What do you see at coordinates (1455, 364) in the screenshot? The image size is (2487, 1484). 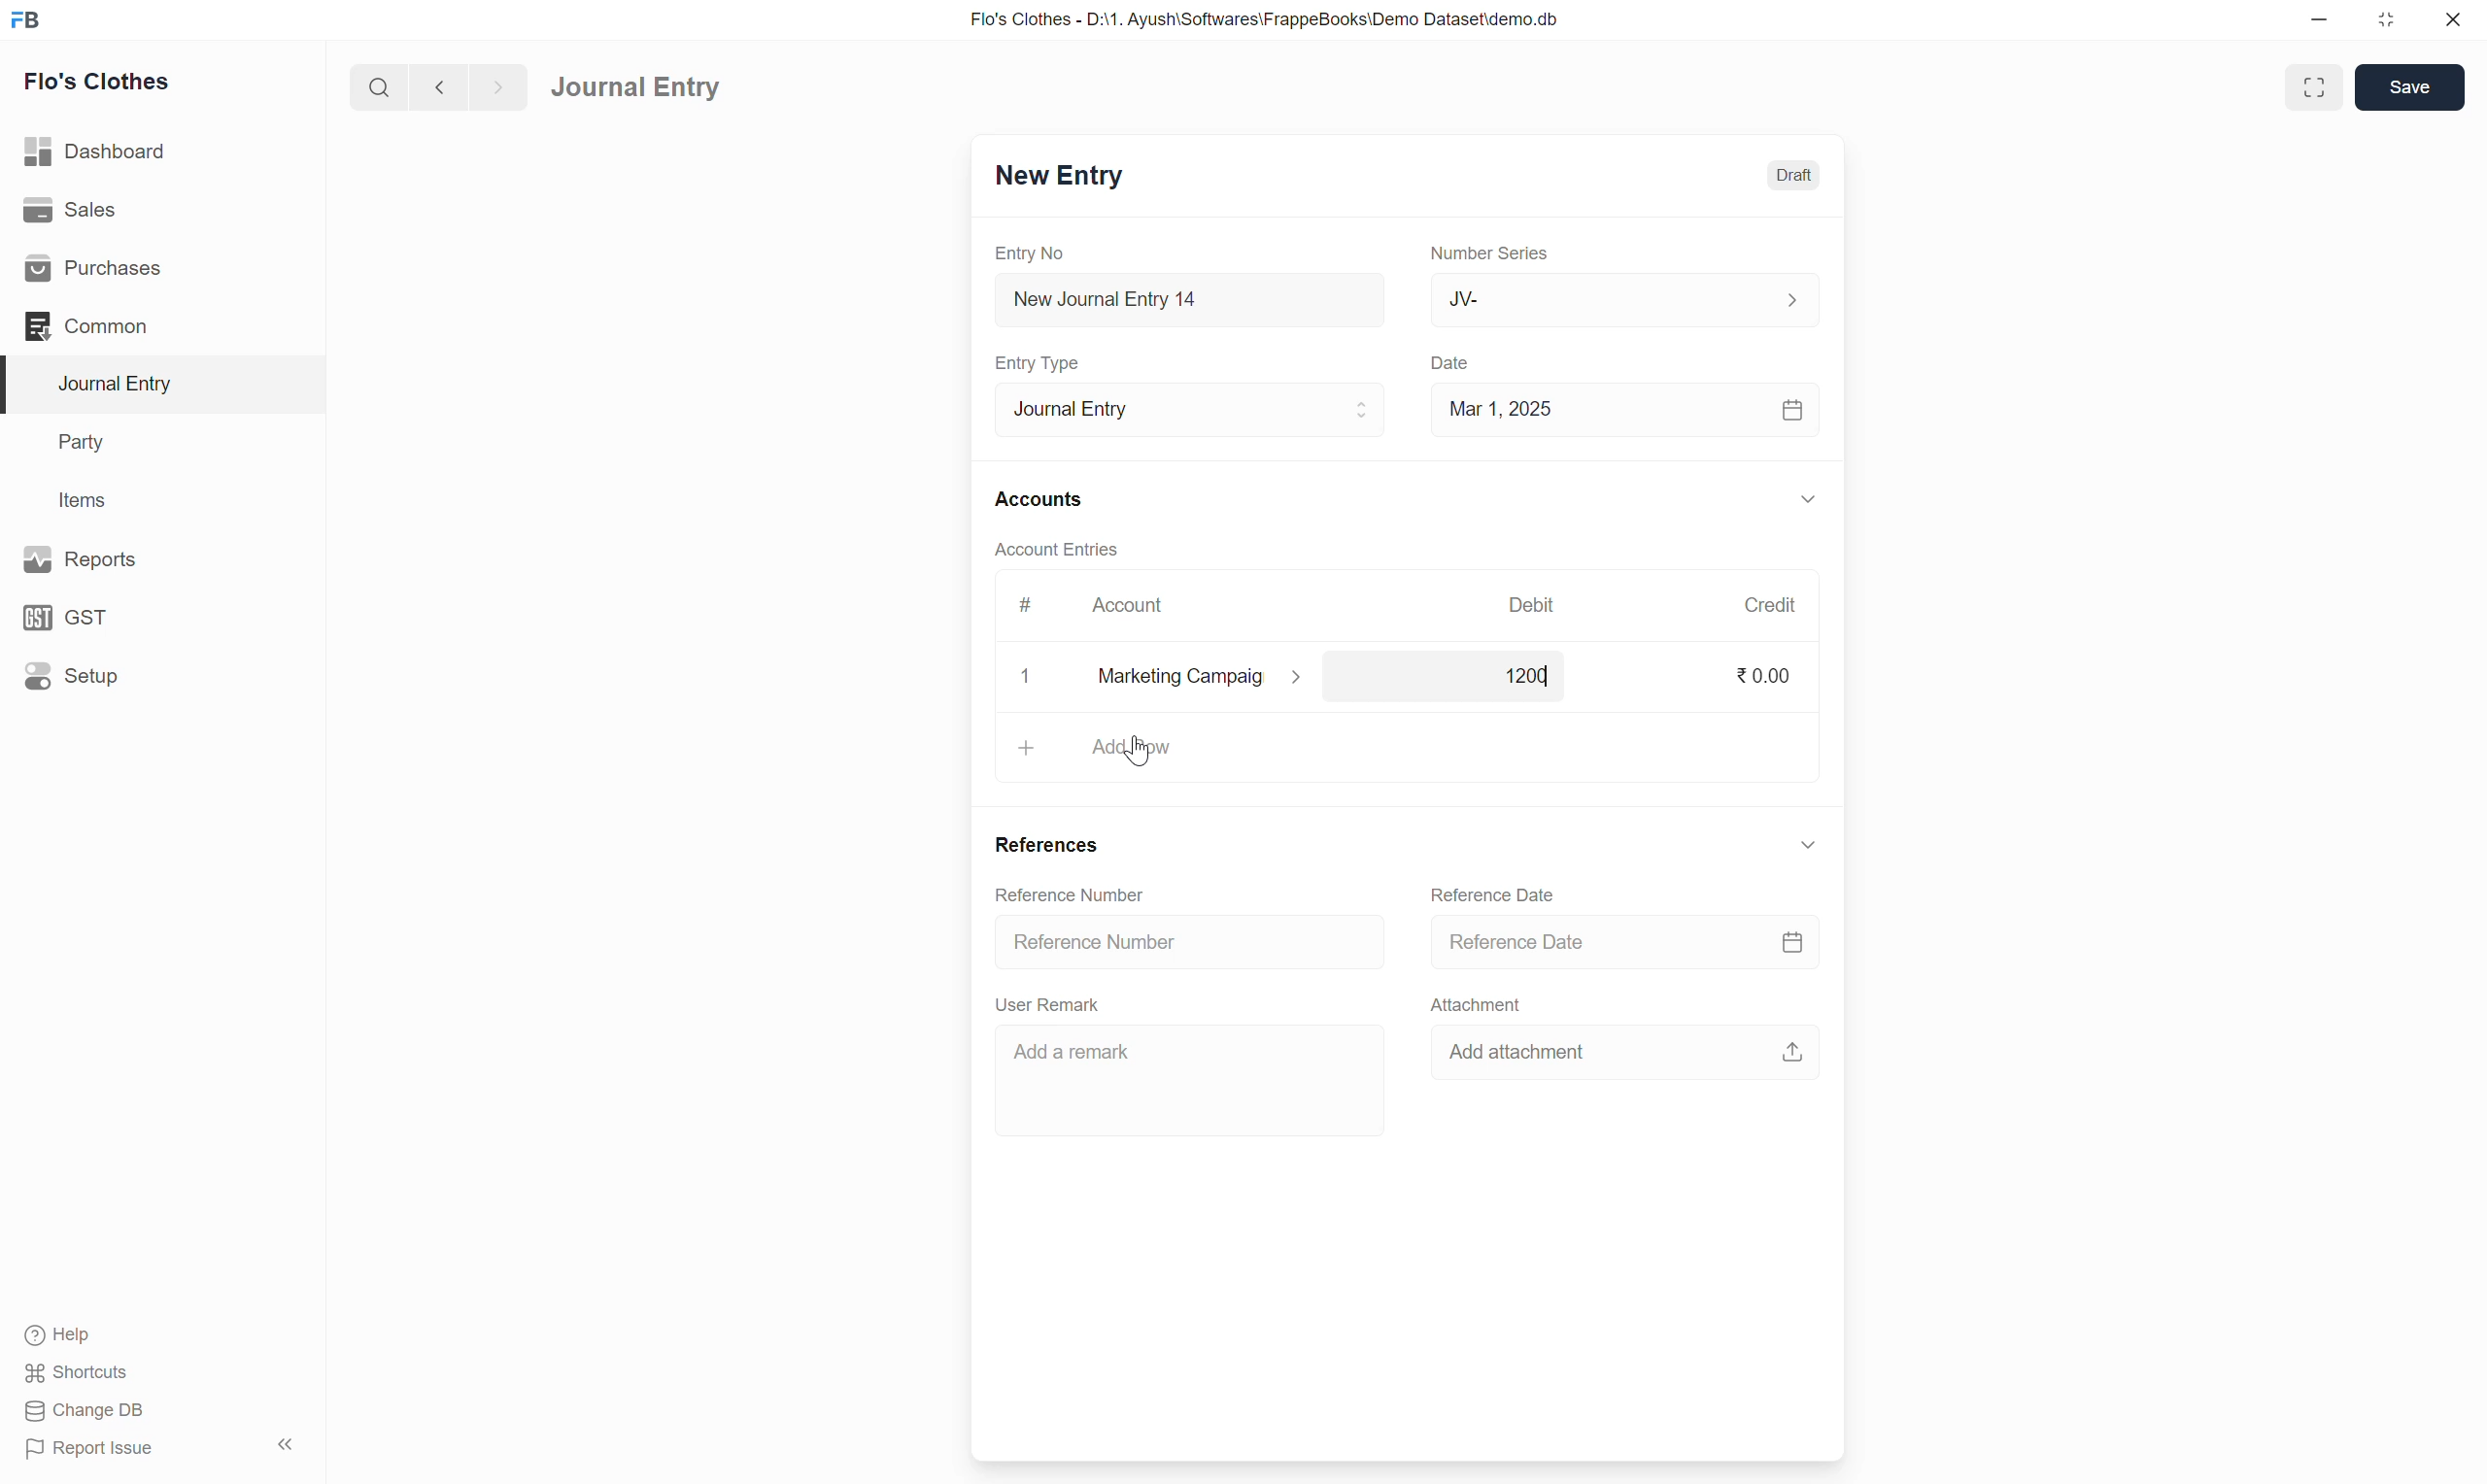 I see `Date` at bounding box center [1455, 364].